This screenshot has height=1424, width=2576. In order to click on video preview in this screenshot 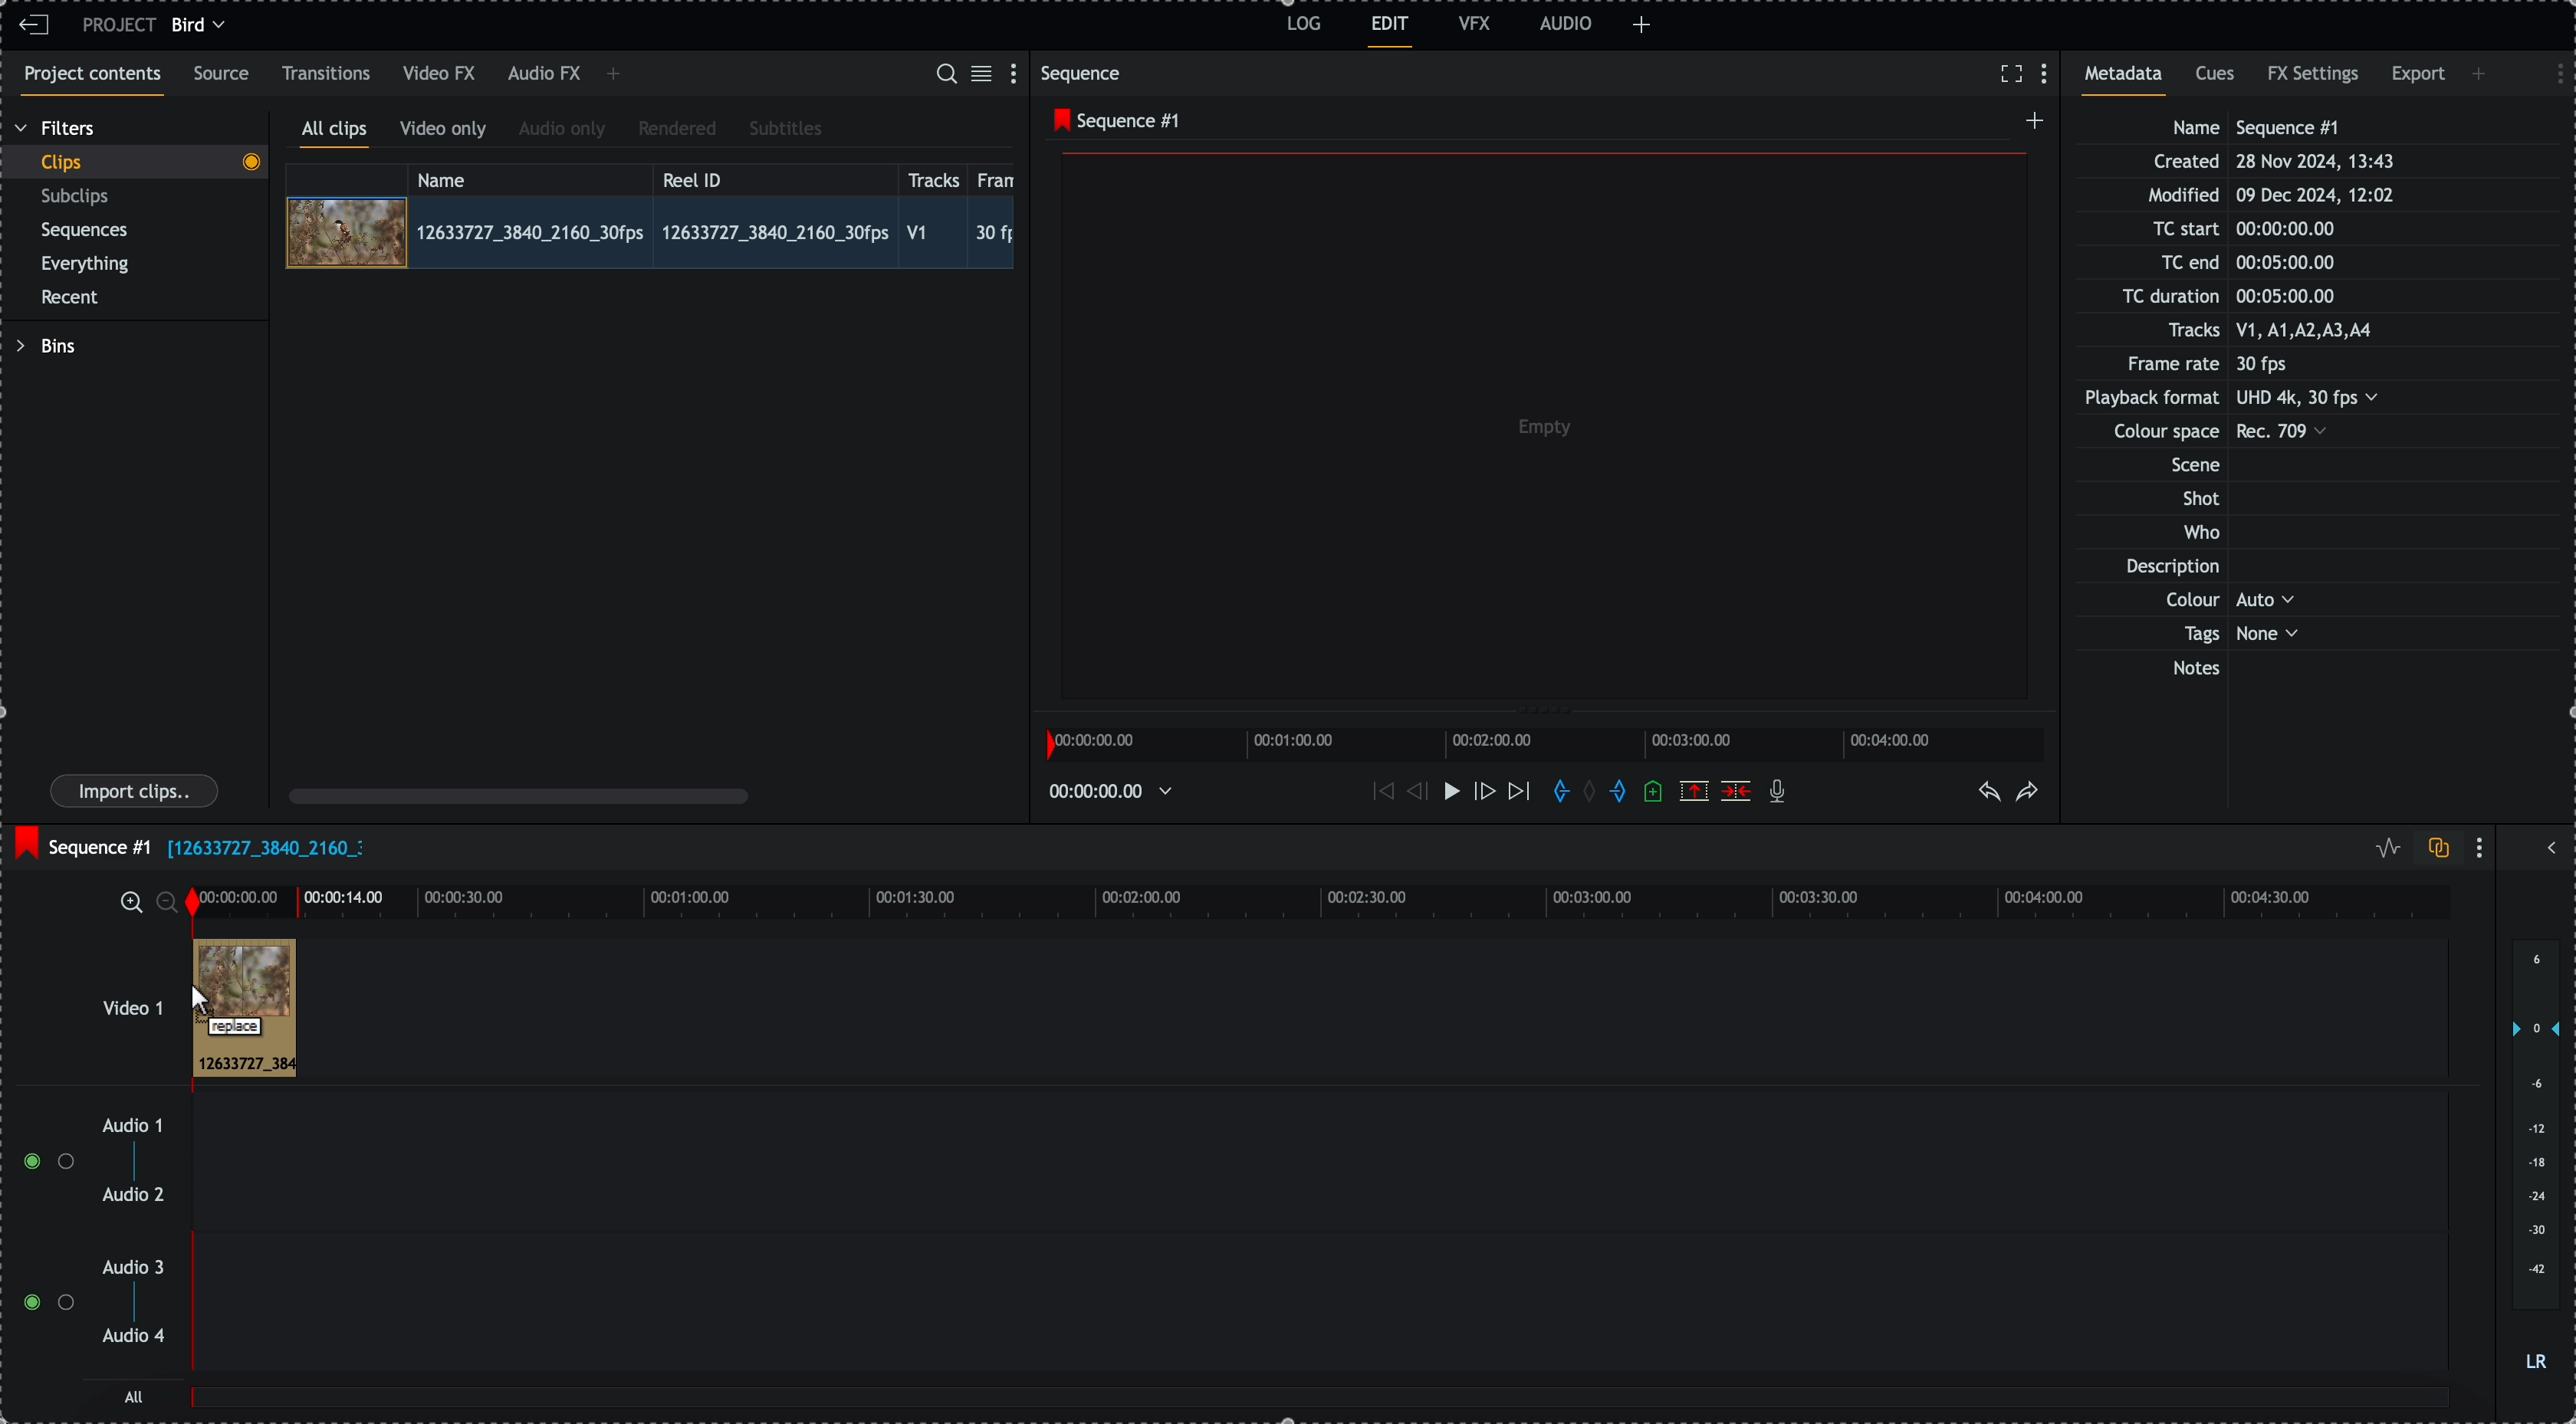, I will do `click(1537, 430)`.